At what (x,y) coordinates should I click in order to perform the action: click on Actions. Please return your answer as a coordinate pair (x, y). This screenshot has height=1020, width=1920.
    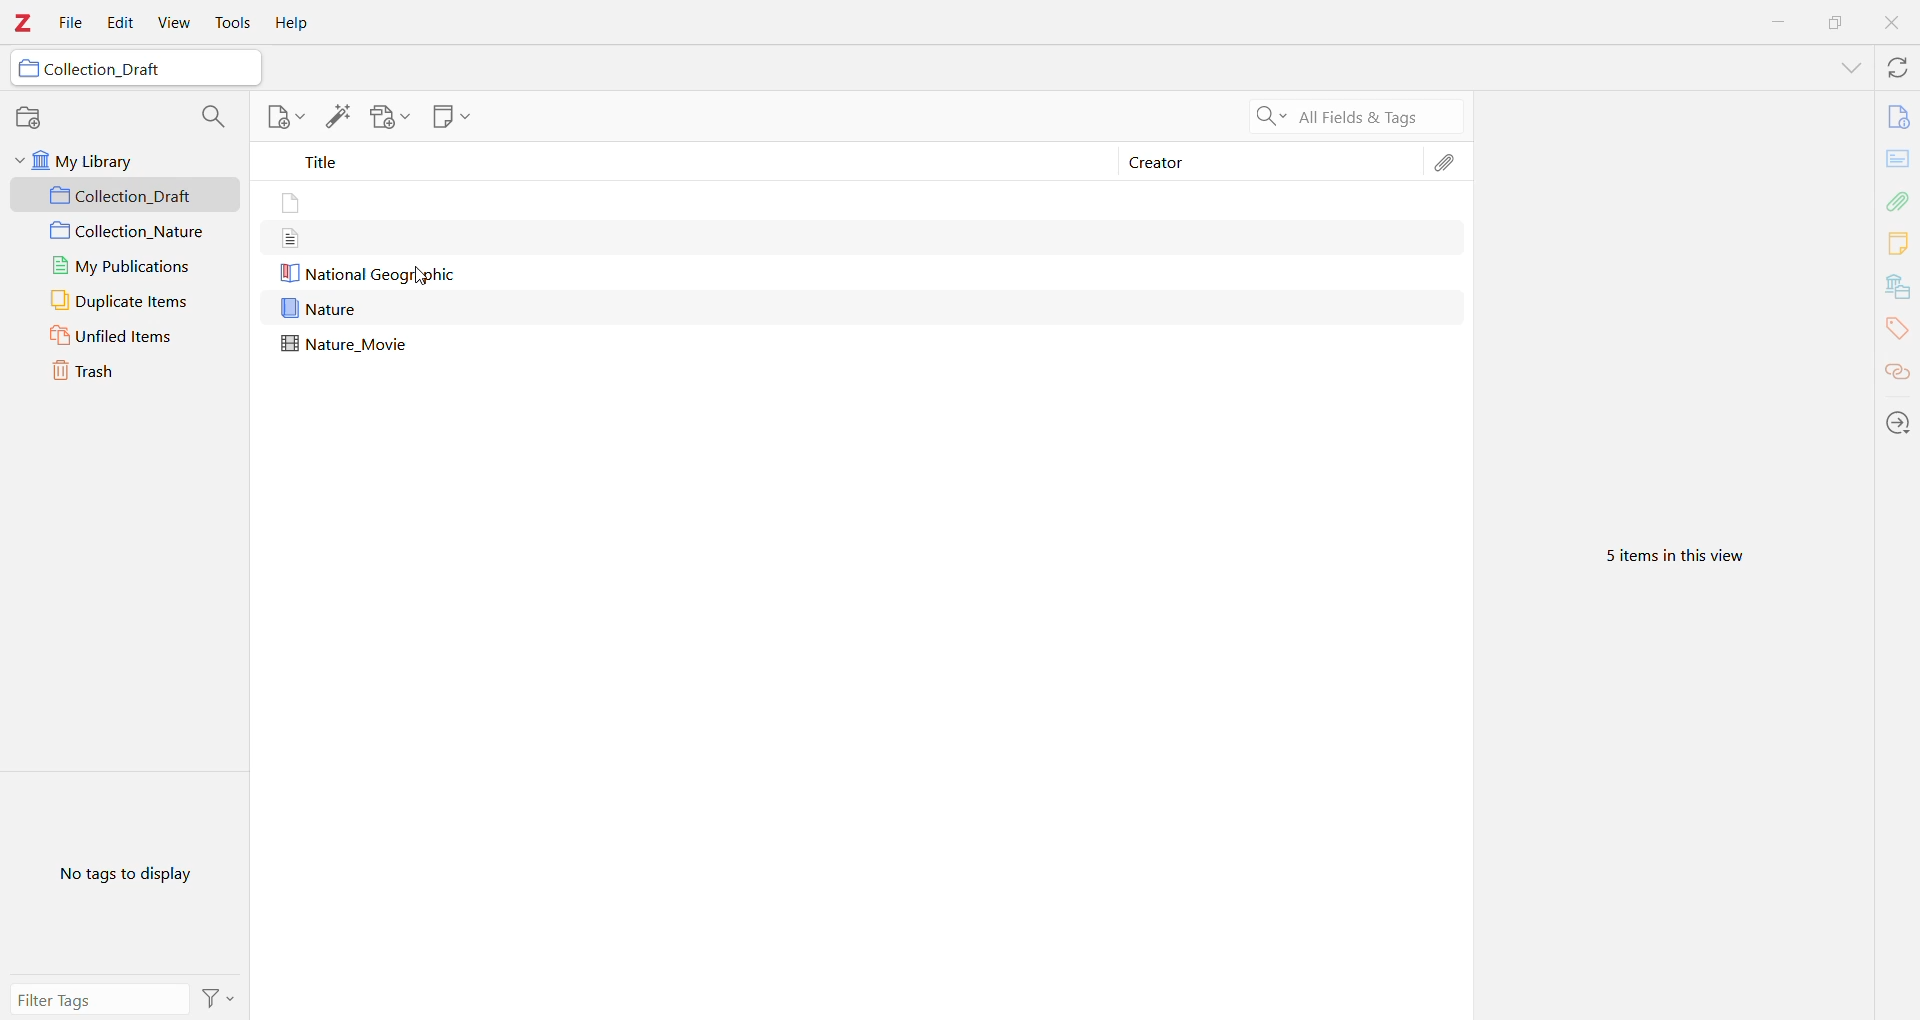
    Looking at the image, I should click on (218, 997).